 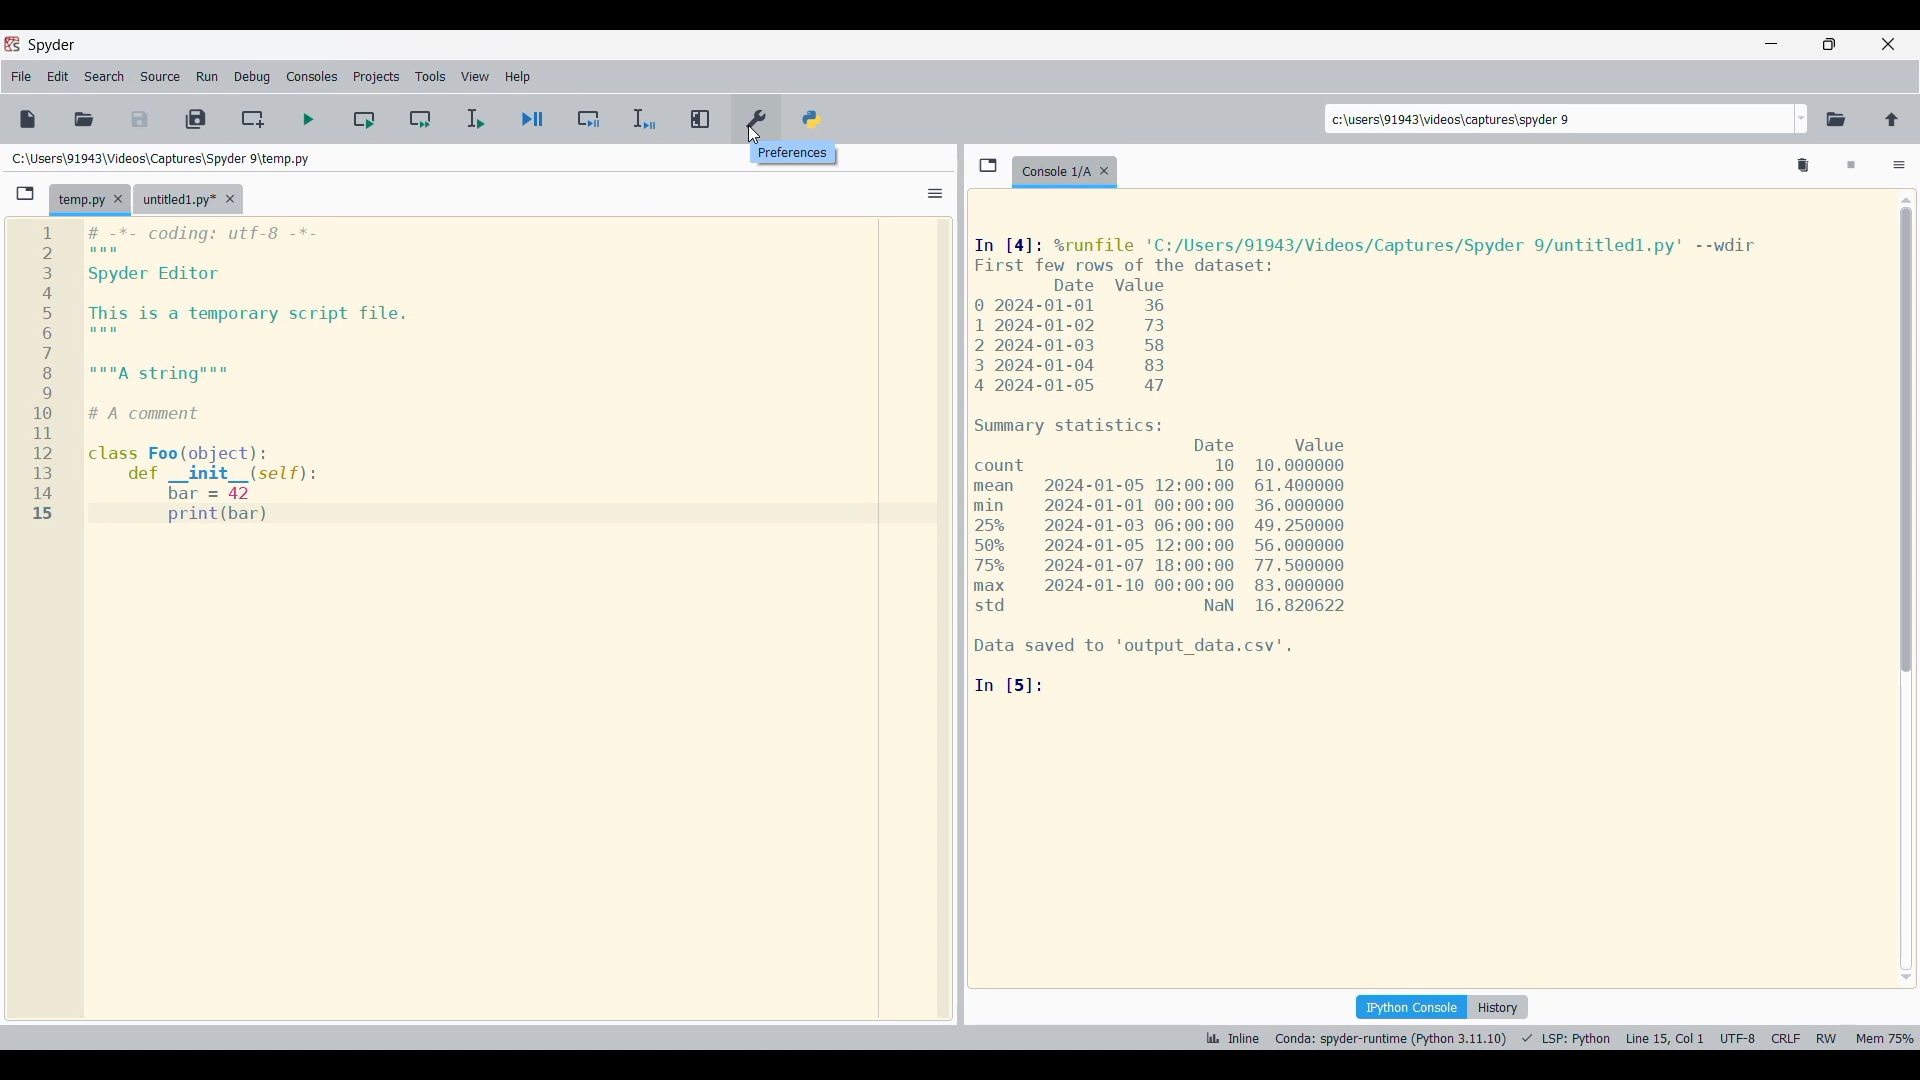 What do you see at coordinates (1802, 119) in the screenshot?
I see `Location options` at bounding box center [1802, 119].